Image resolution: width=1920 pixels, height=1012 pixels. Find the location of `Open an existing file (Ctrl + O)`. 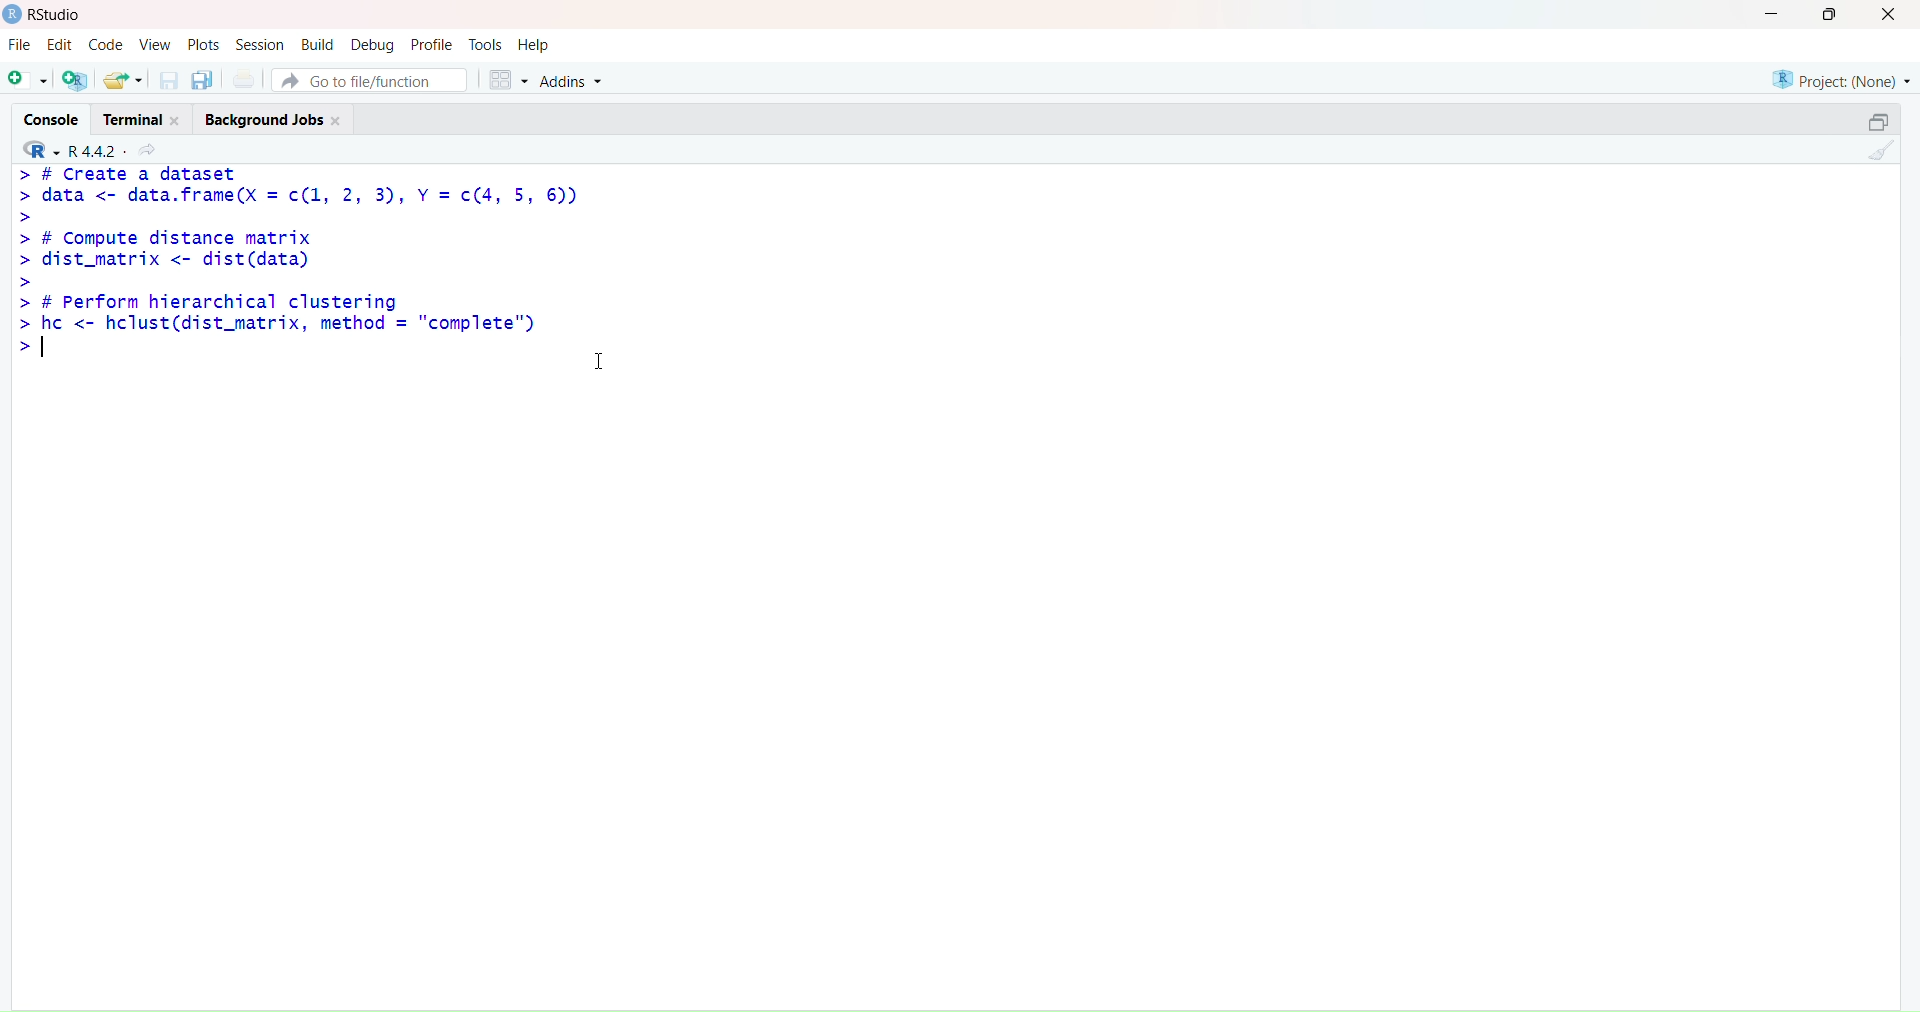

Open an existing file (Ctrl + O) is located at coordinates (123, 78).